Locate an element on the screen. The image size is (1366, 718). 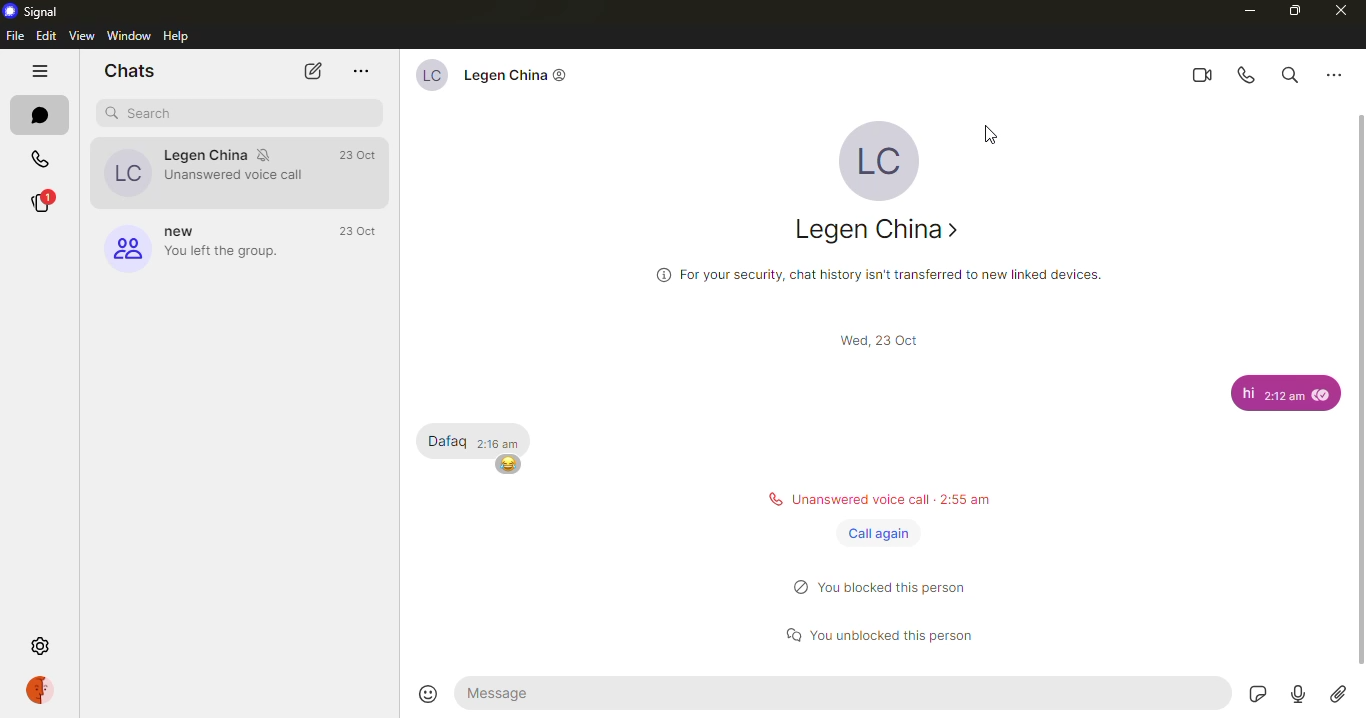
sticker is located at coordinates (1257, 696).